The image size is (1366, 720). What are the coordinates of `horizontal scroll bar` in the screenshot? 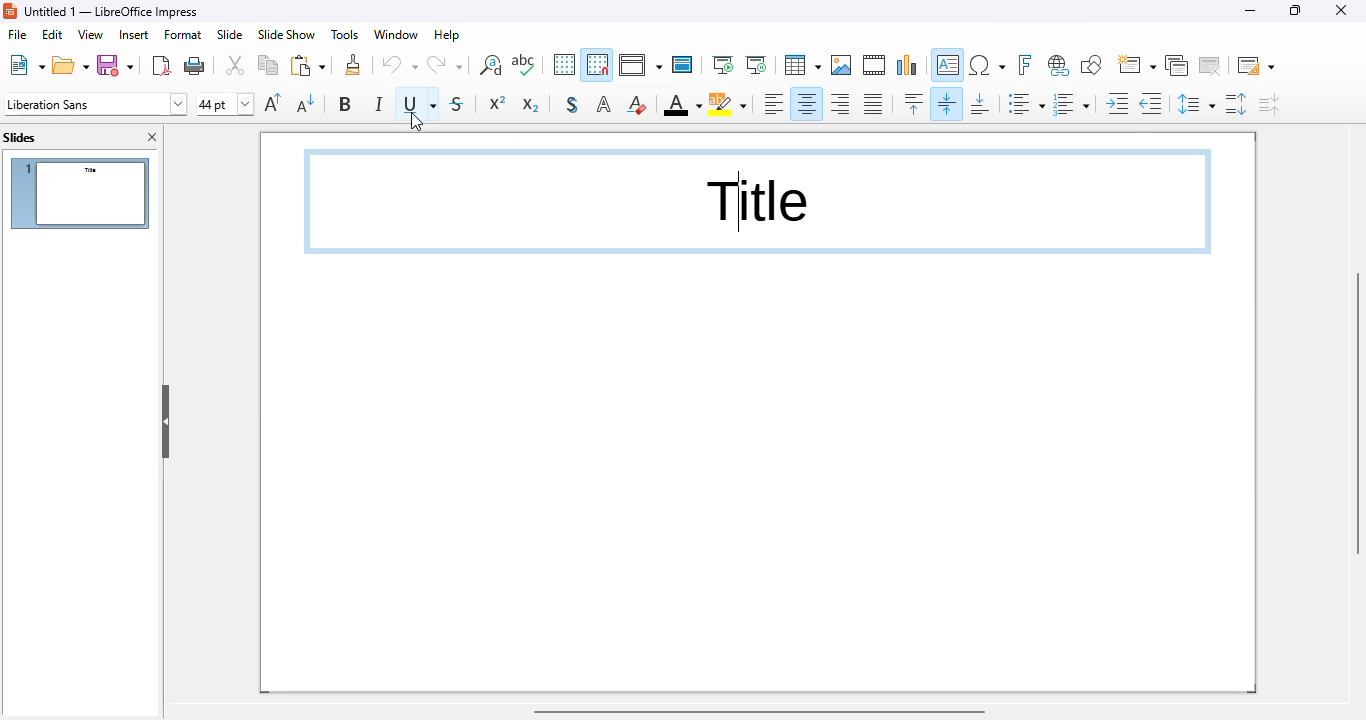 It's located at (760, 711).